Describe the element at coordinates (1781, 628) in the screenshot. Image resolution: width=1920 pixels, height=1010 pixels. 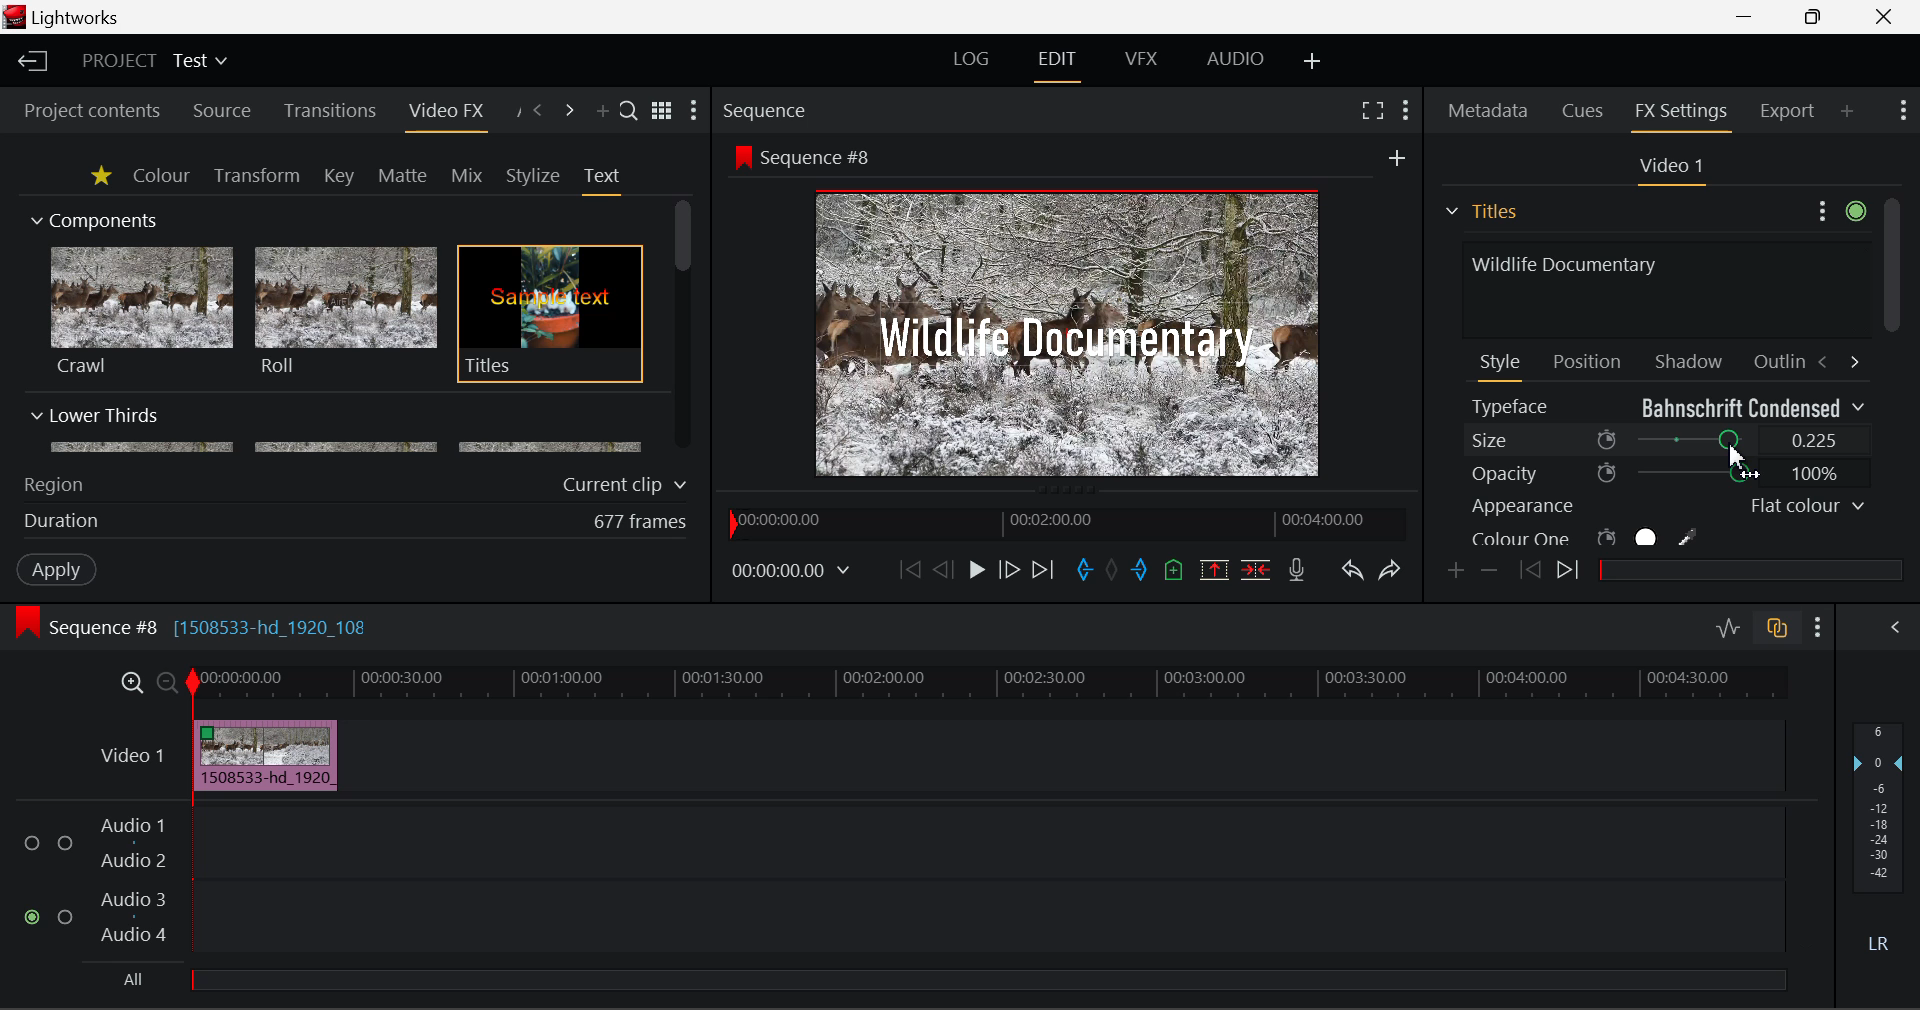
I see `Toggle auto track sync` at that location.